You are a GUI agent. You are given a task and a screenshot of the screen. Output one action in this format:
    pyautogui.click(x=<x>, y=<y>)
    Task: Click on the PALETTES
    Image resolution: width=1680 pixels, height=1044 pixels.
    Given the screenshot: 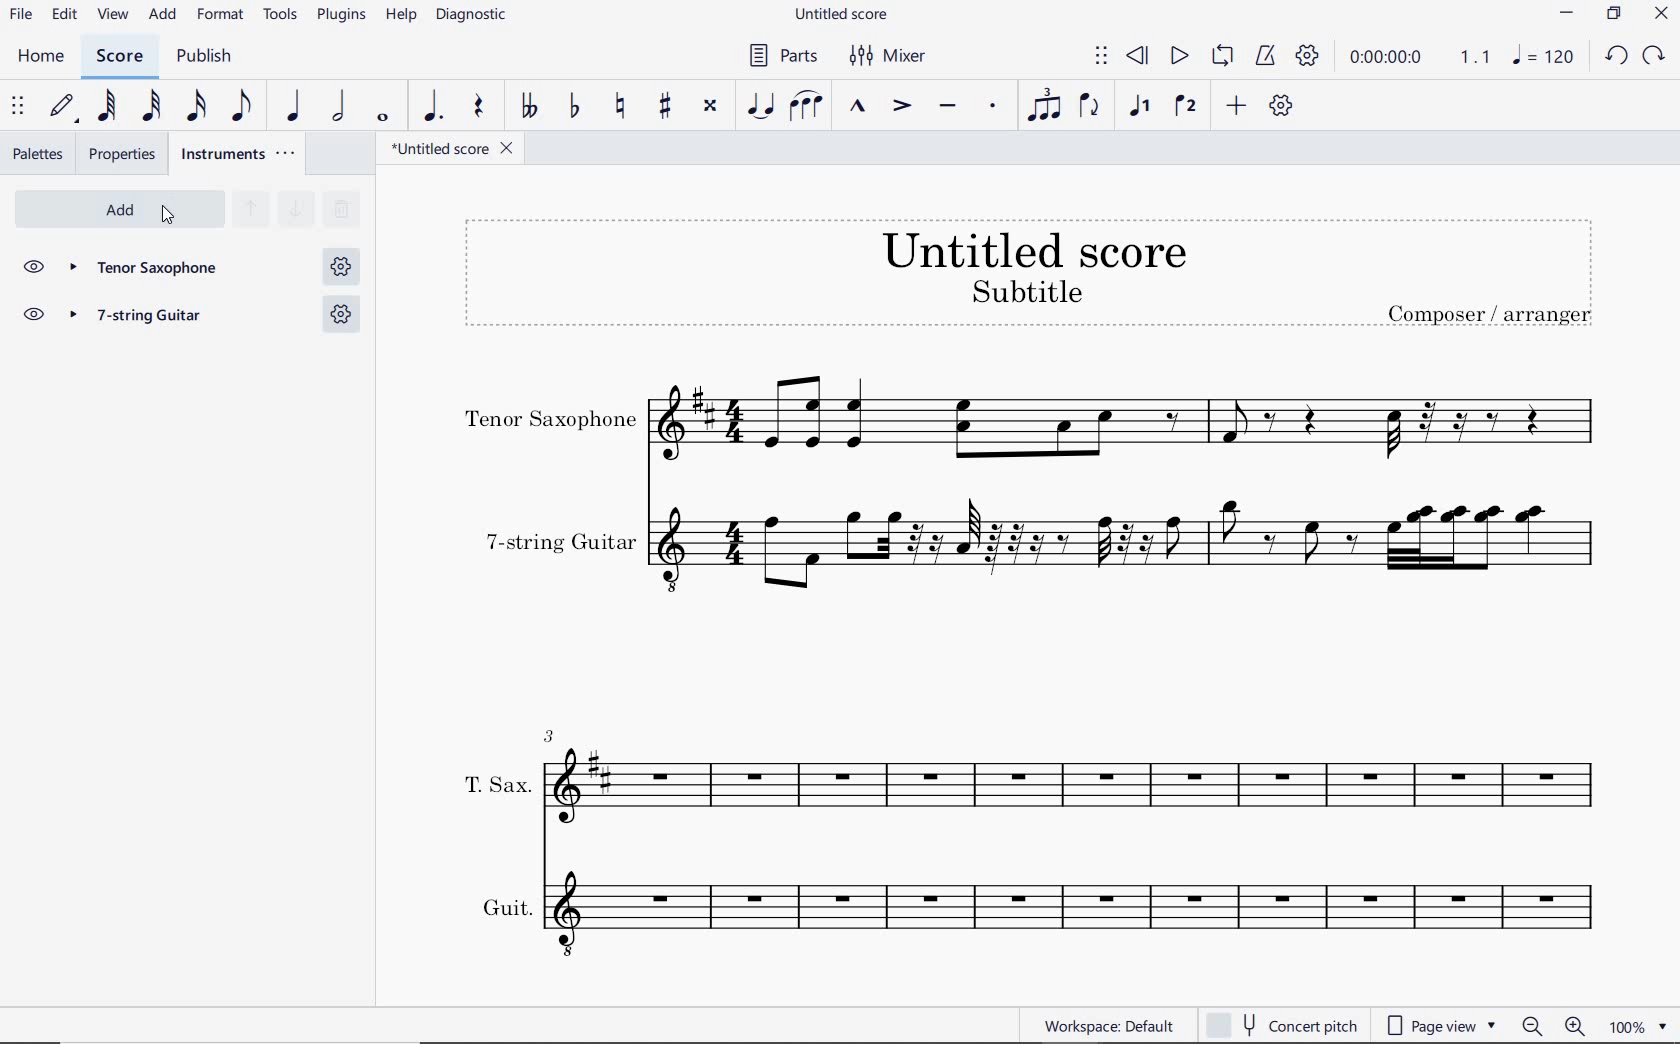 What is the action you would take?
    pyautogui.click(x=37, y=152)
    